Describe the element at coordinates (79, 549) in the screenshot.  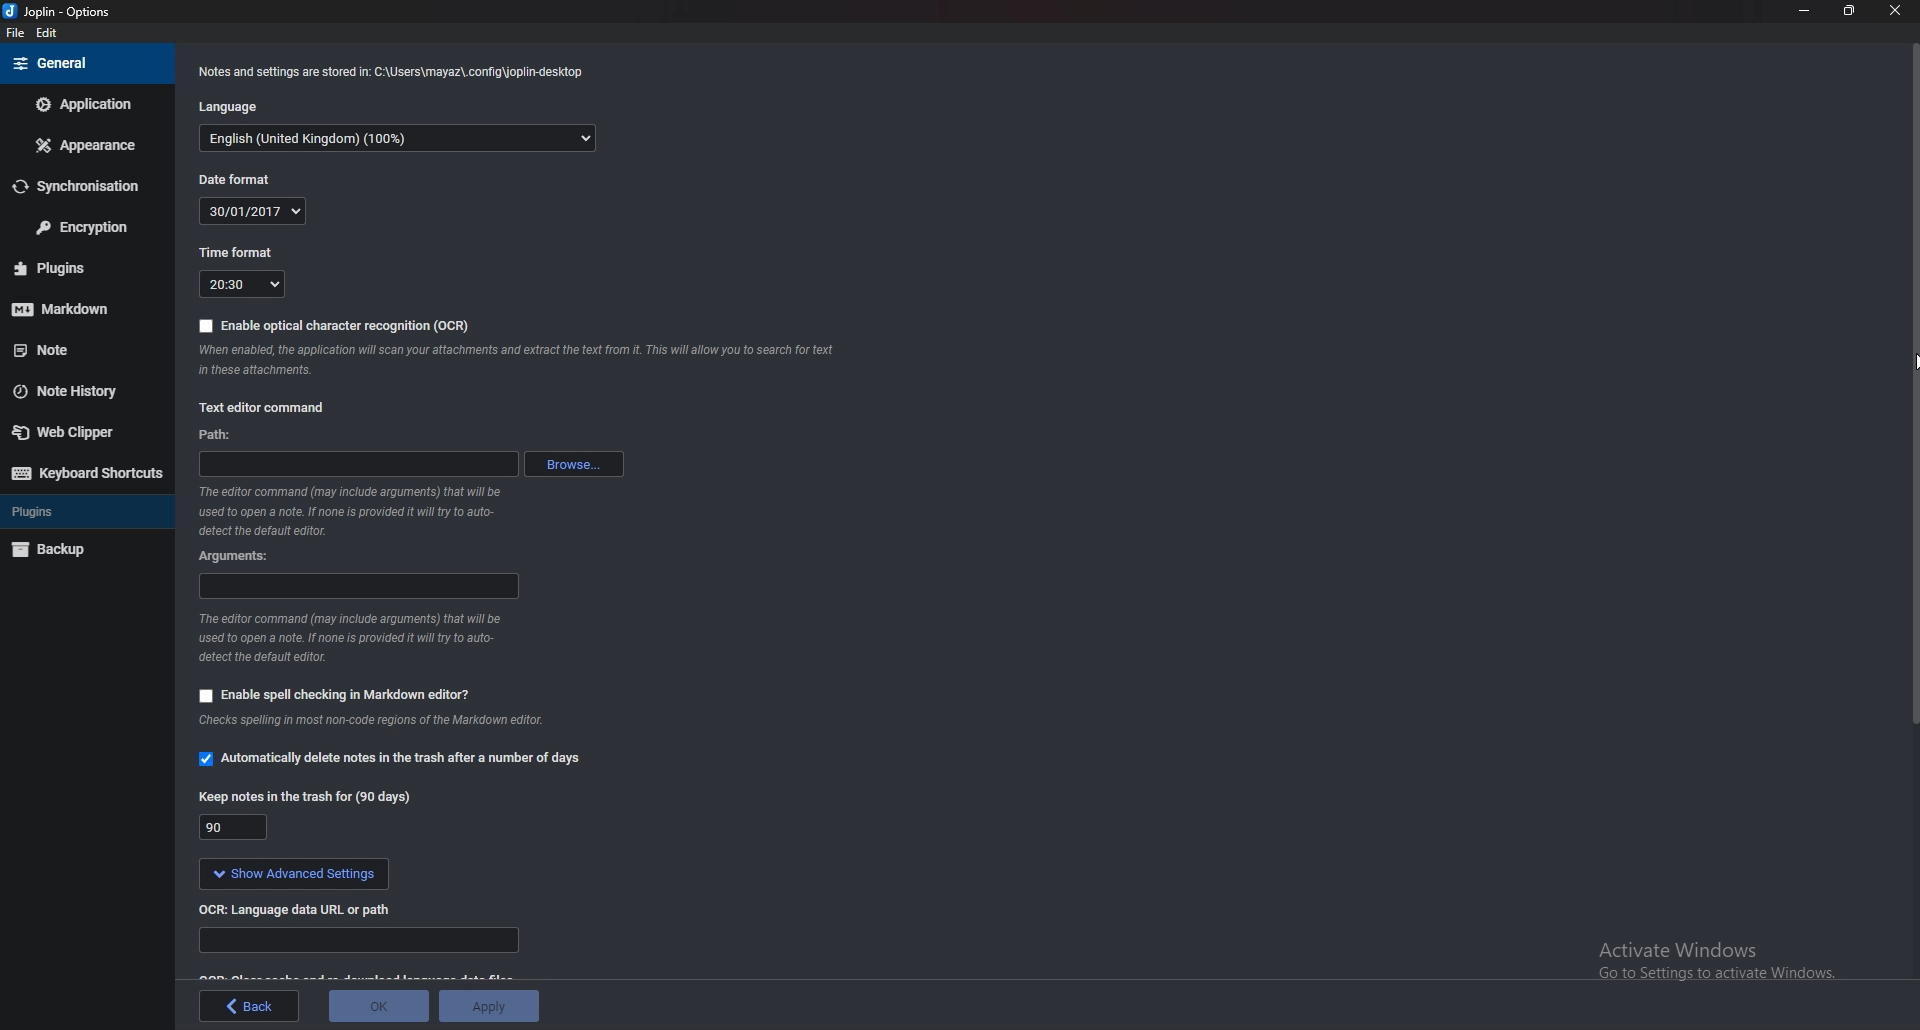
I see `Back up` at that location.